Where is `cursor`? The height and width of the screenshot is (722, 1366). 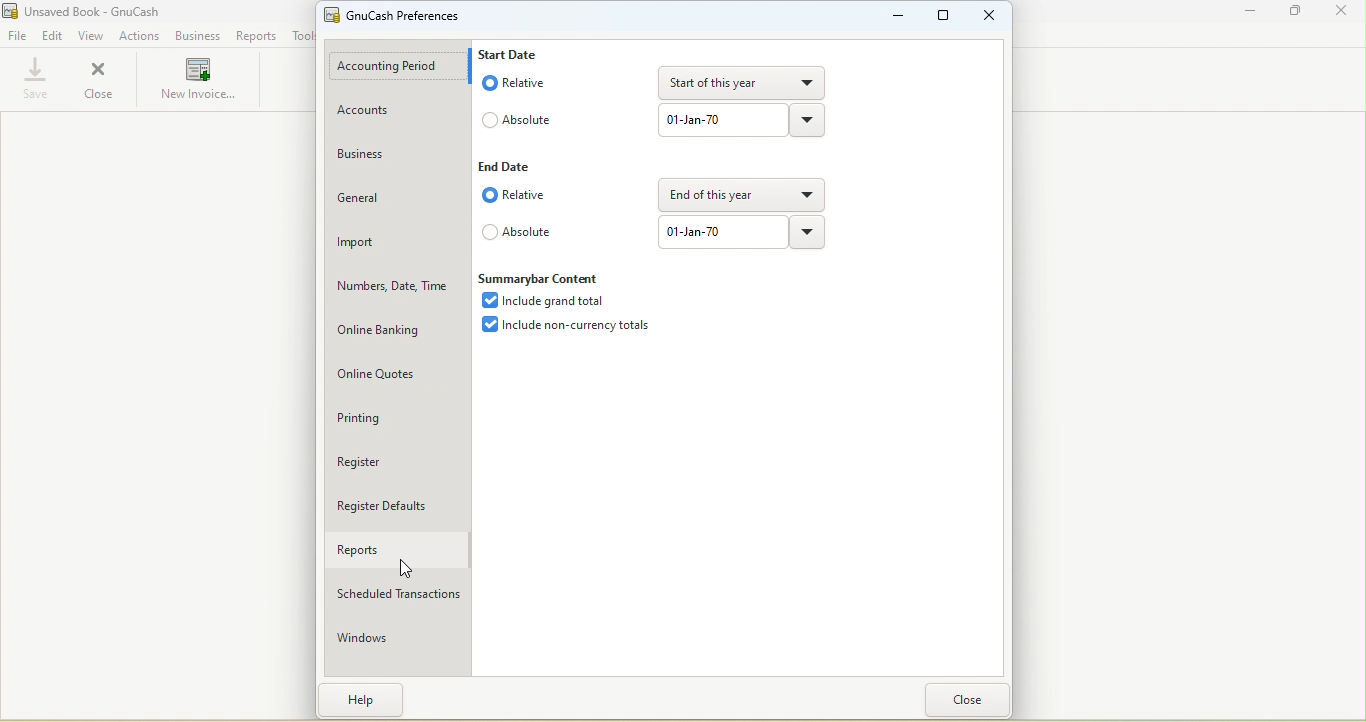
cursor is located at coordinates (405, 568).